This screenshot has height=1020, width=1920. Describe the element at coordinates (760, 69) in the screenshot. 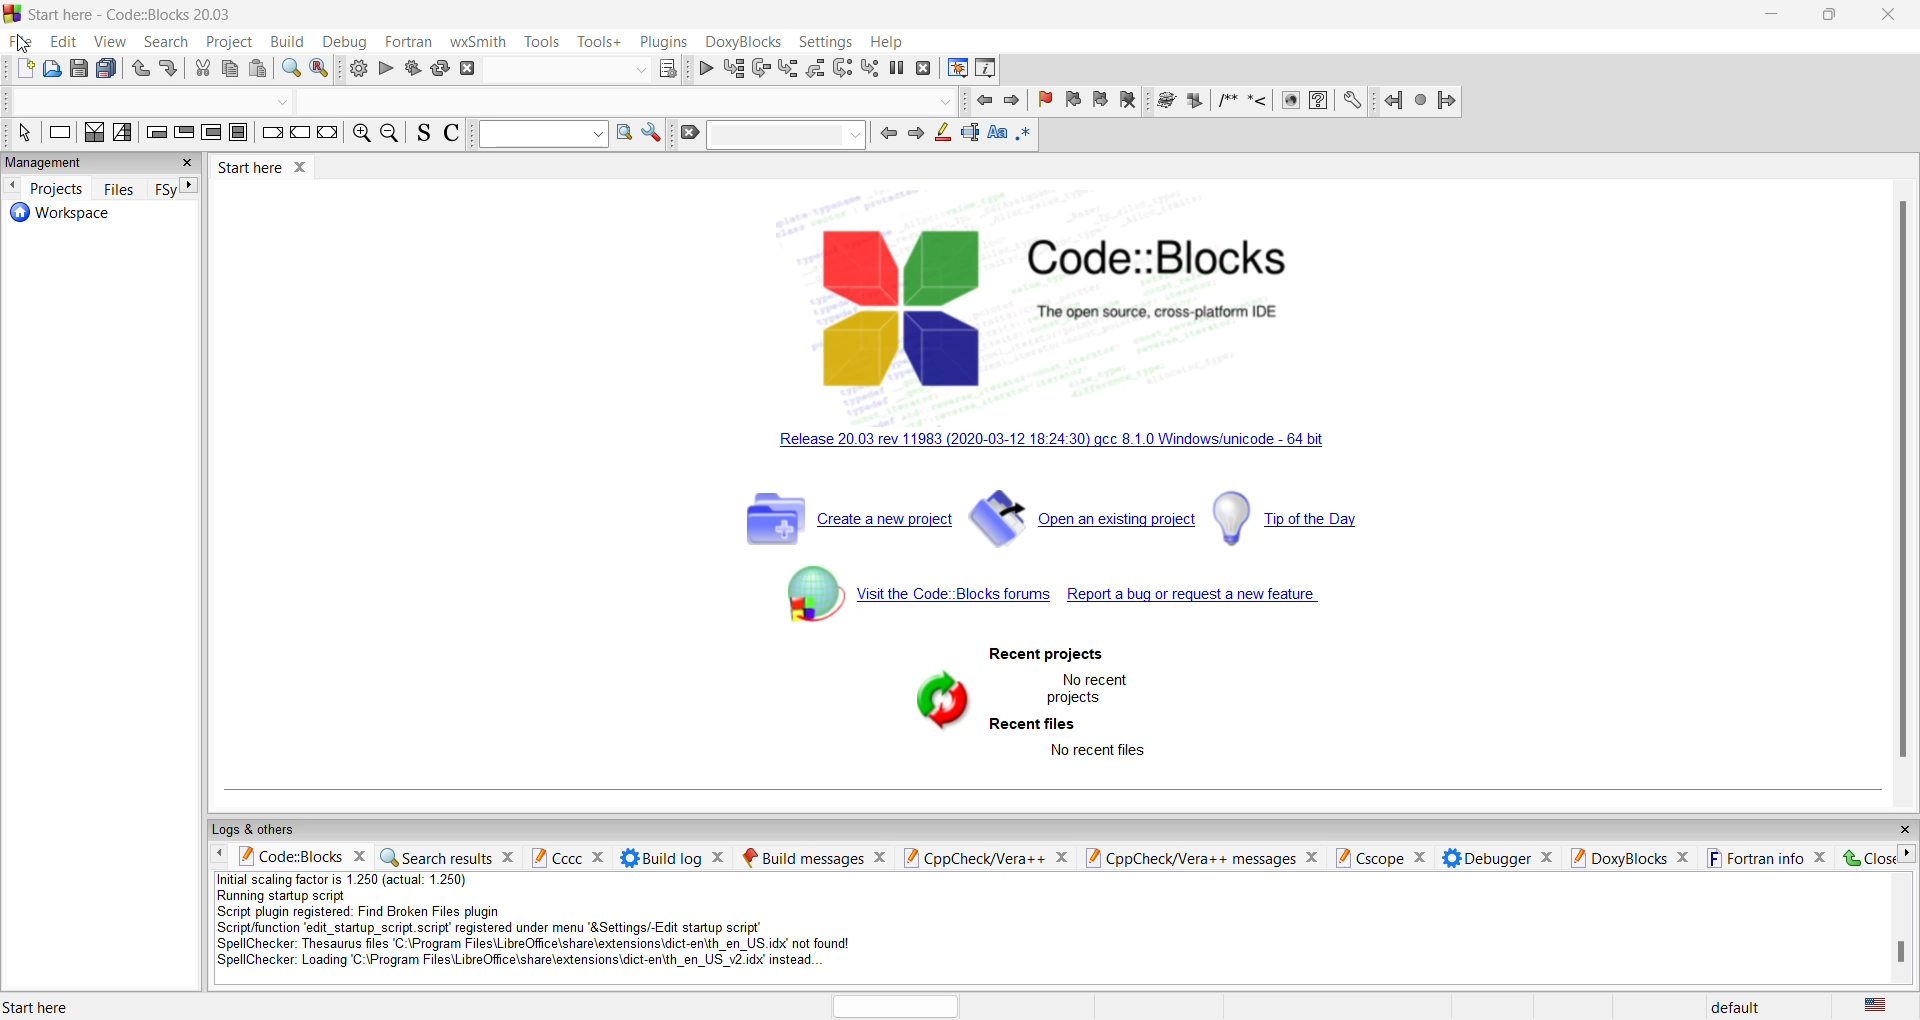

I see `step into` at that location.